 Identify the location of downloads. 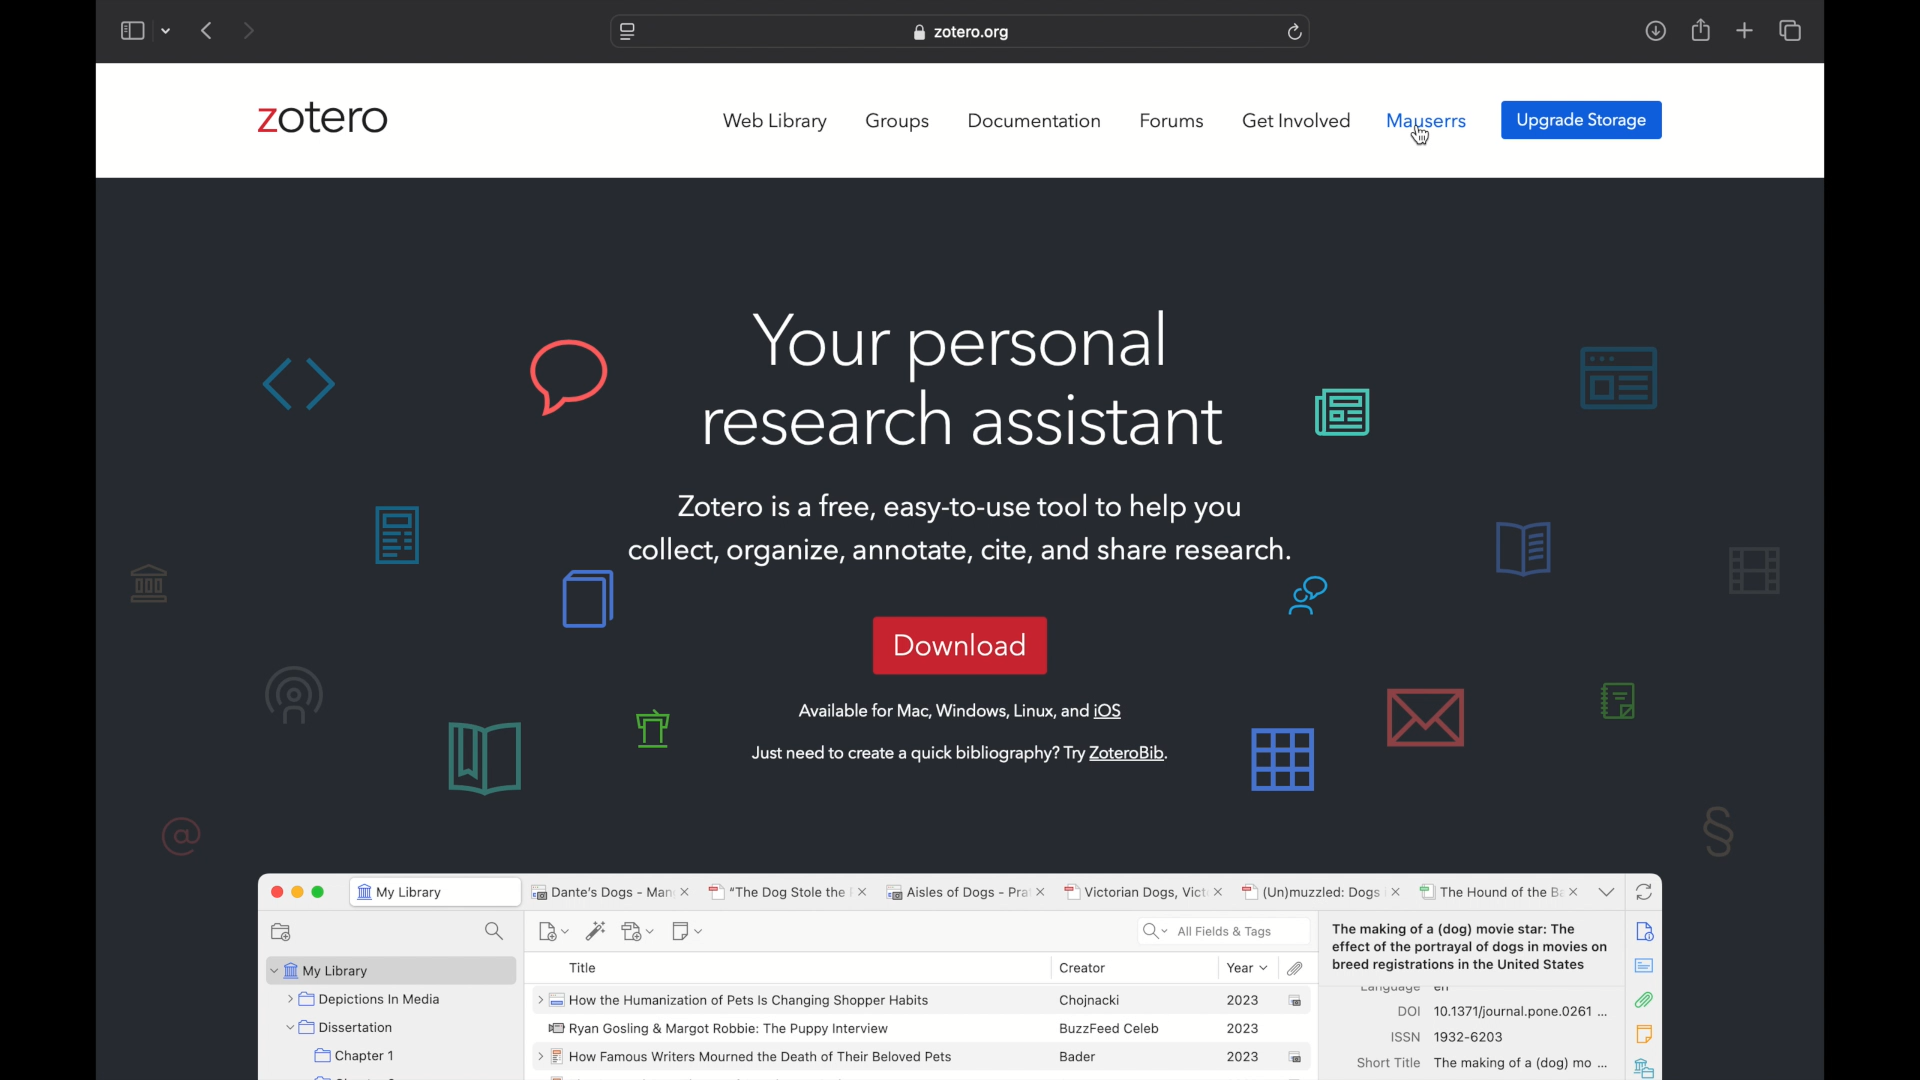
(1655, 32).